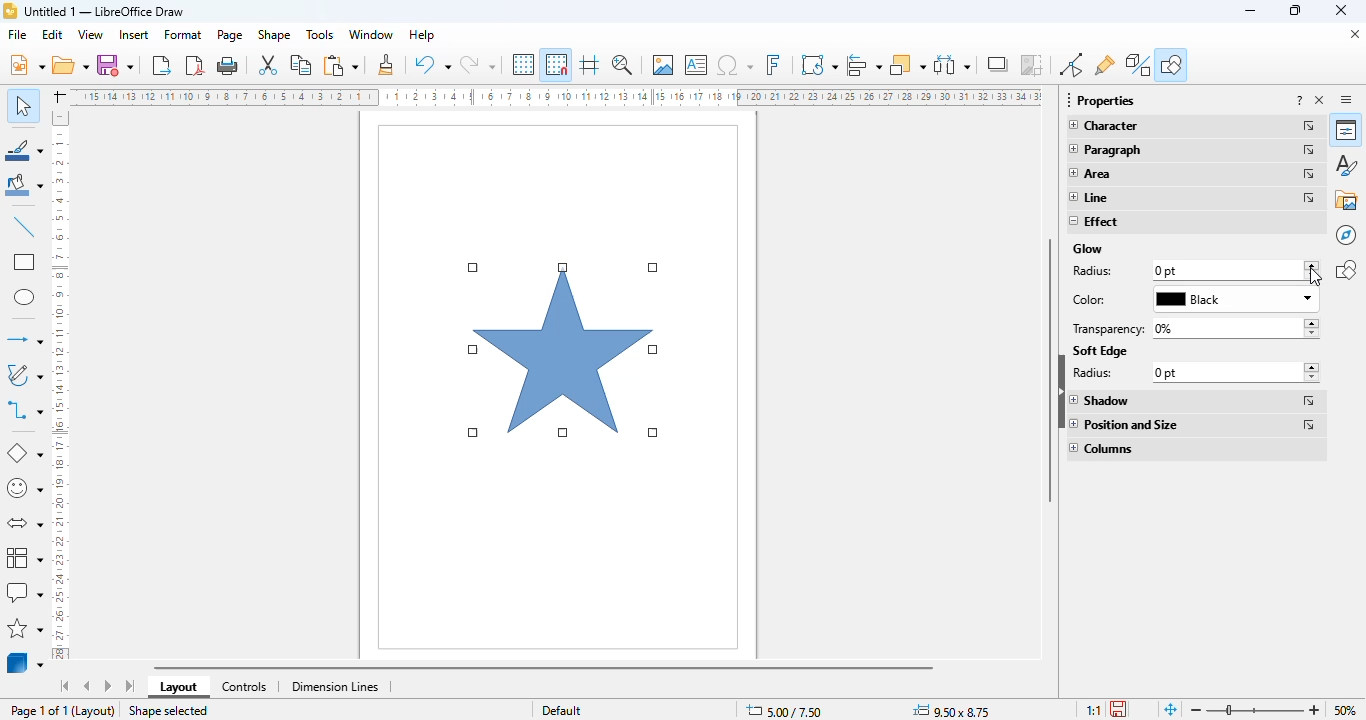  Describe the element at coordinates (557, 64) in the screenshot. I see `snap to grid` at that location.